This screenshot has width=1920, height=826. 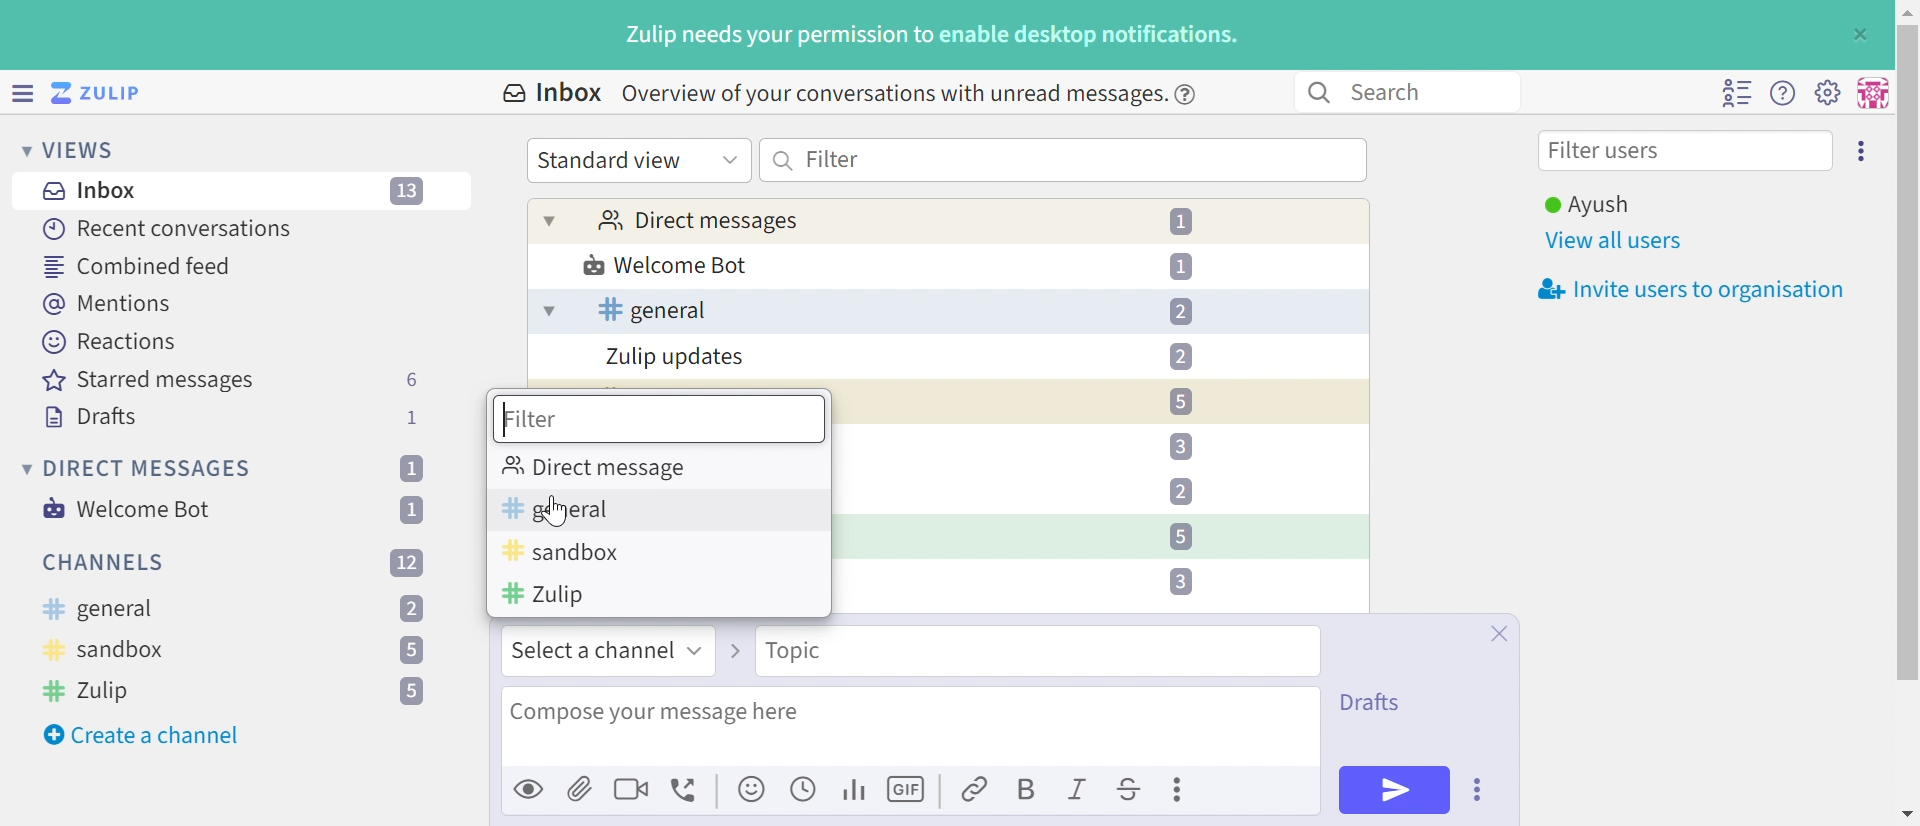 I want to click on Main menu, so click(x=1827, y=91).